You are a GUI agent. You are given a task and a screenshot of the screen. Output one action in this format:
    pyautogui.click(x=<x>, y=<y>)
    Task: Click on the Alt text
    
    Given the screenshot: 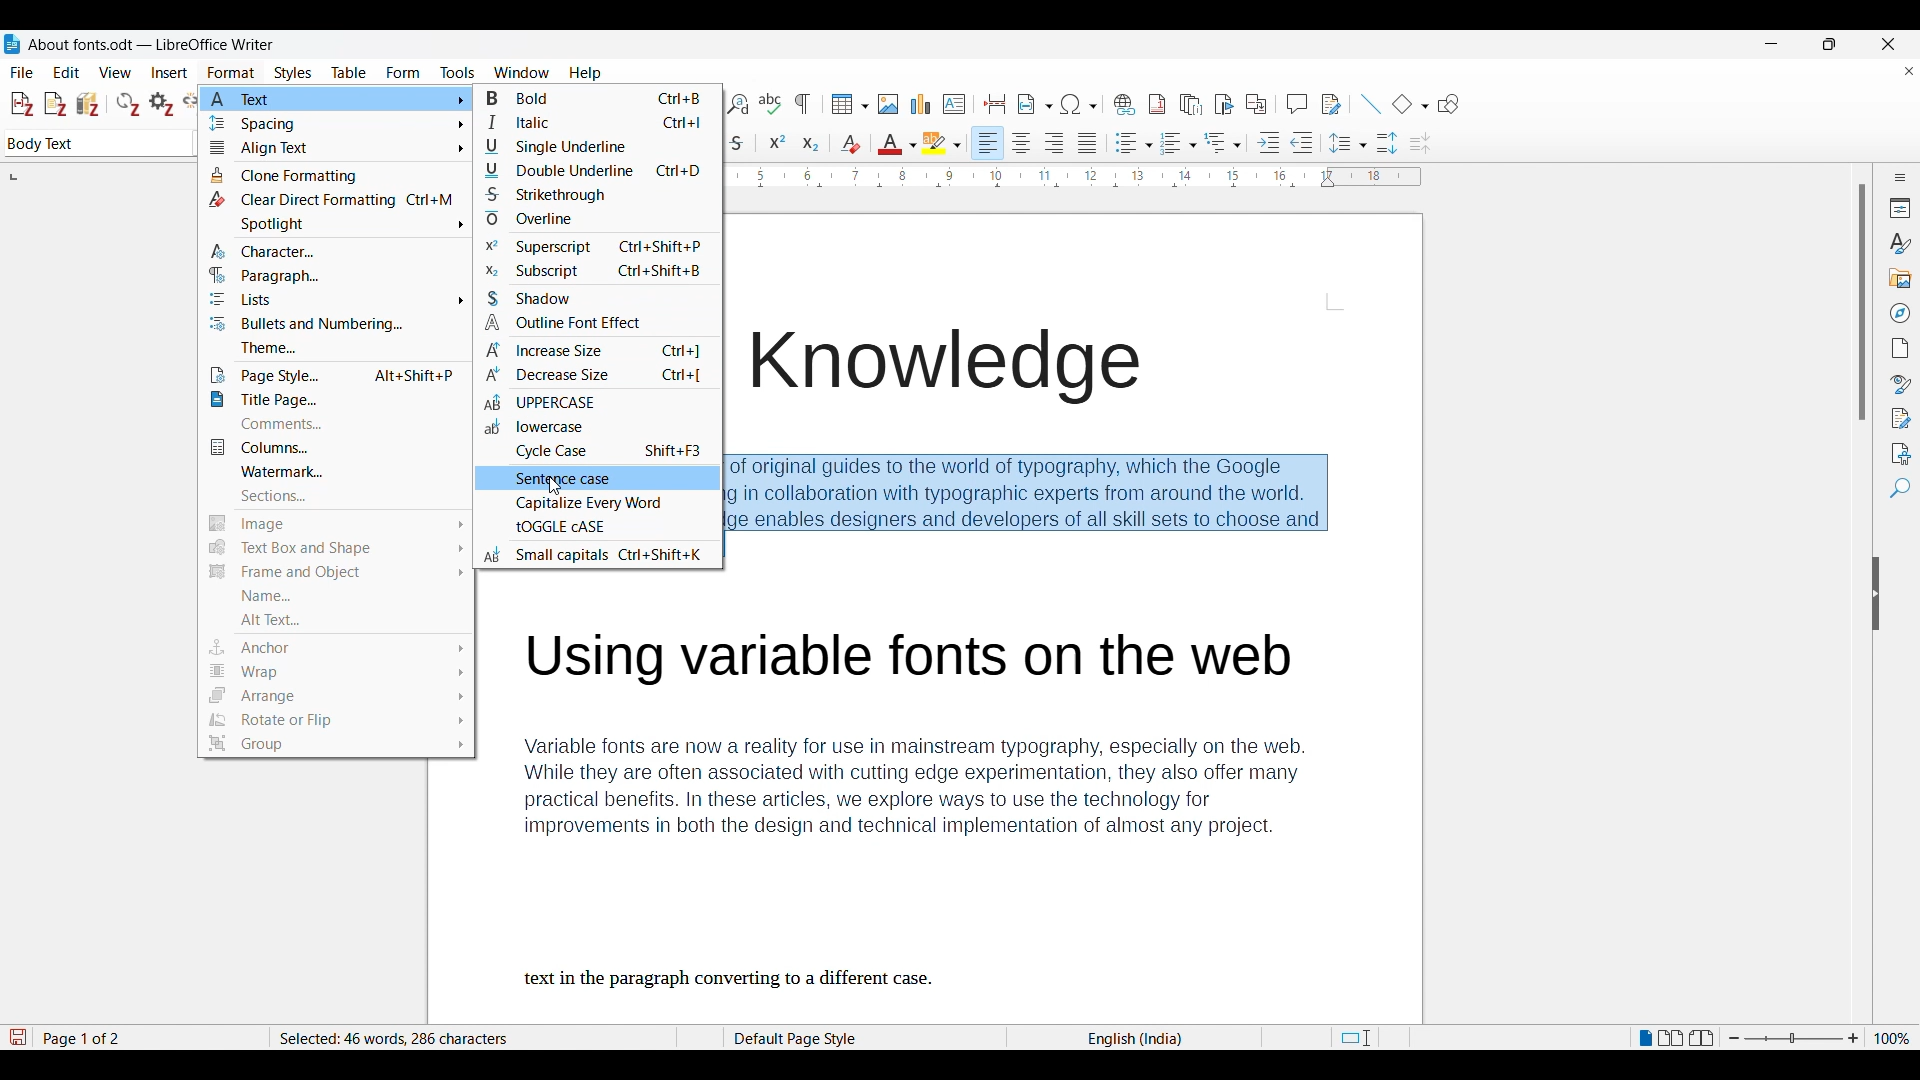 What is the action you would take?
    pyautogui.click(x=340, y=620)
    